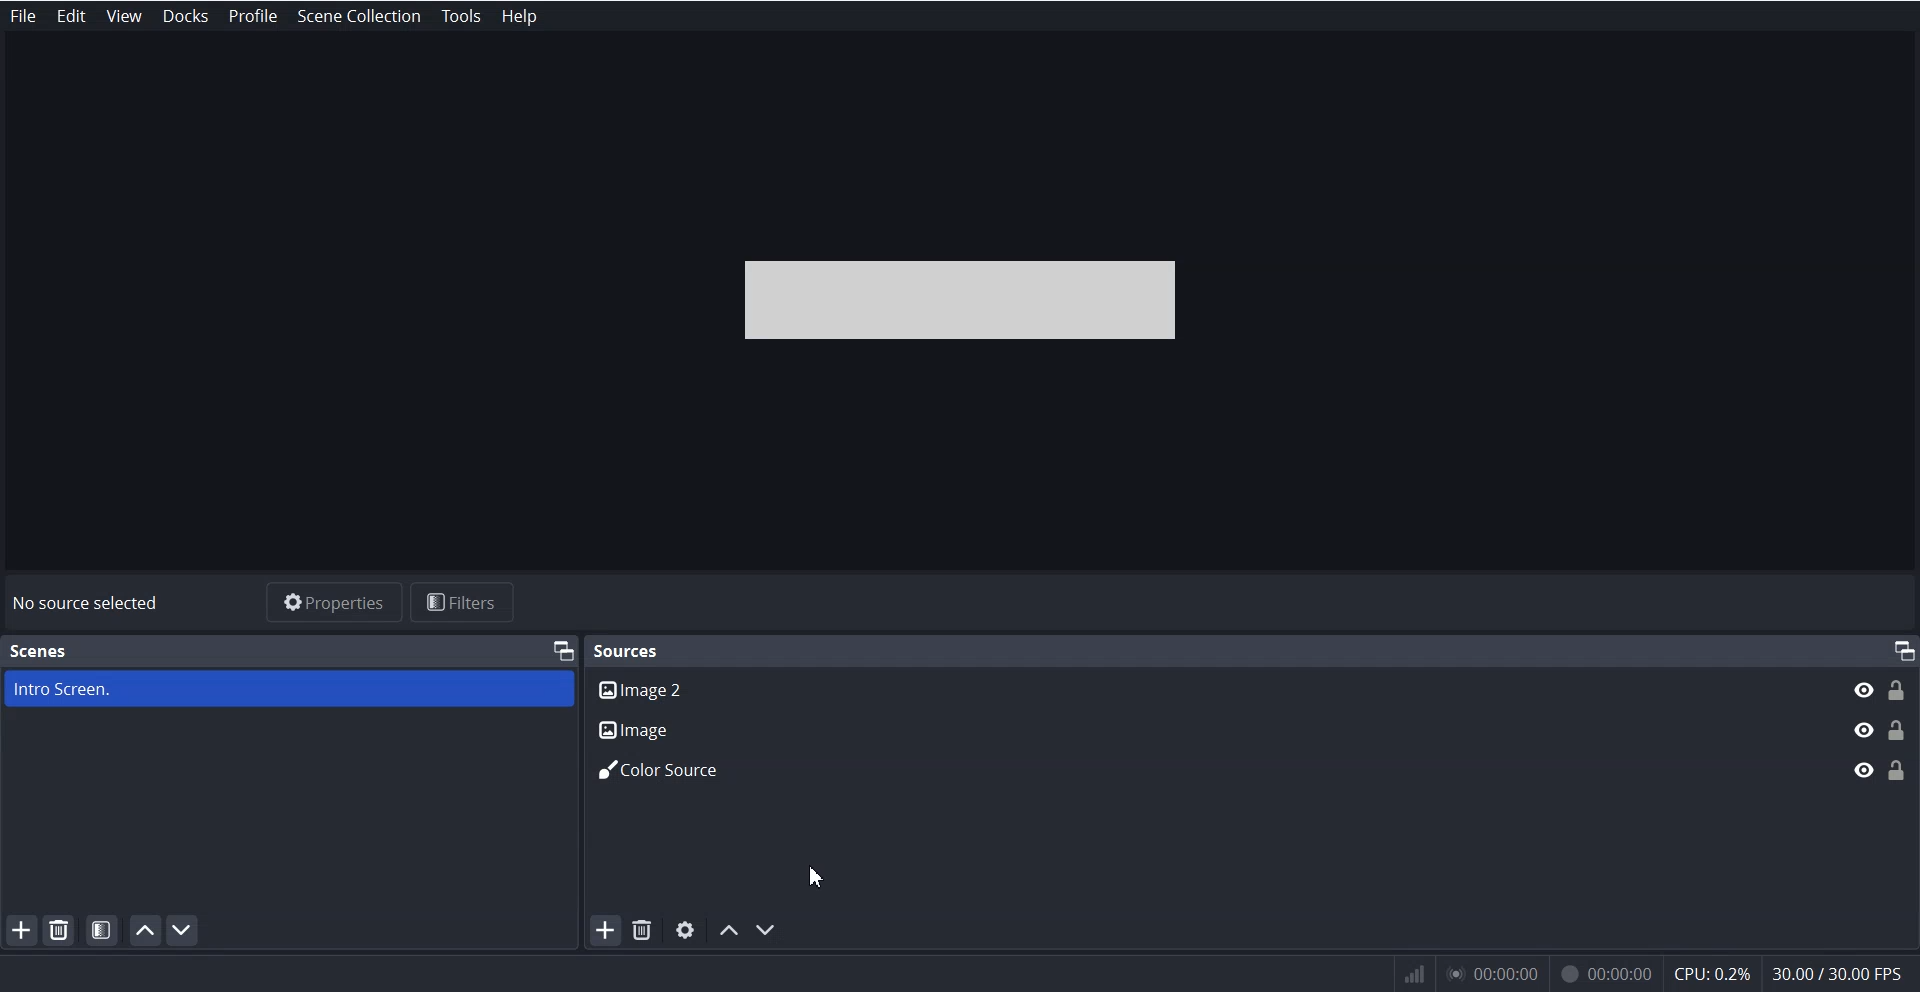 This screenshot has width=1920, height=992. What do you see at coordinates (103, 929) in the screenshot?
I see `Open scene Filters` at bounding box center [103, 929].